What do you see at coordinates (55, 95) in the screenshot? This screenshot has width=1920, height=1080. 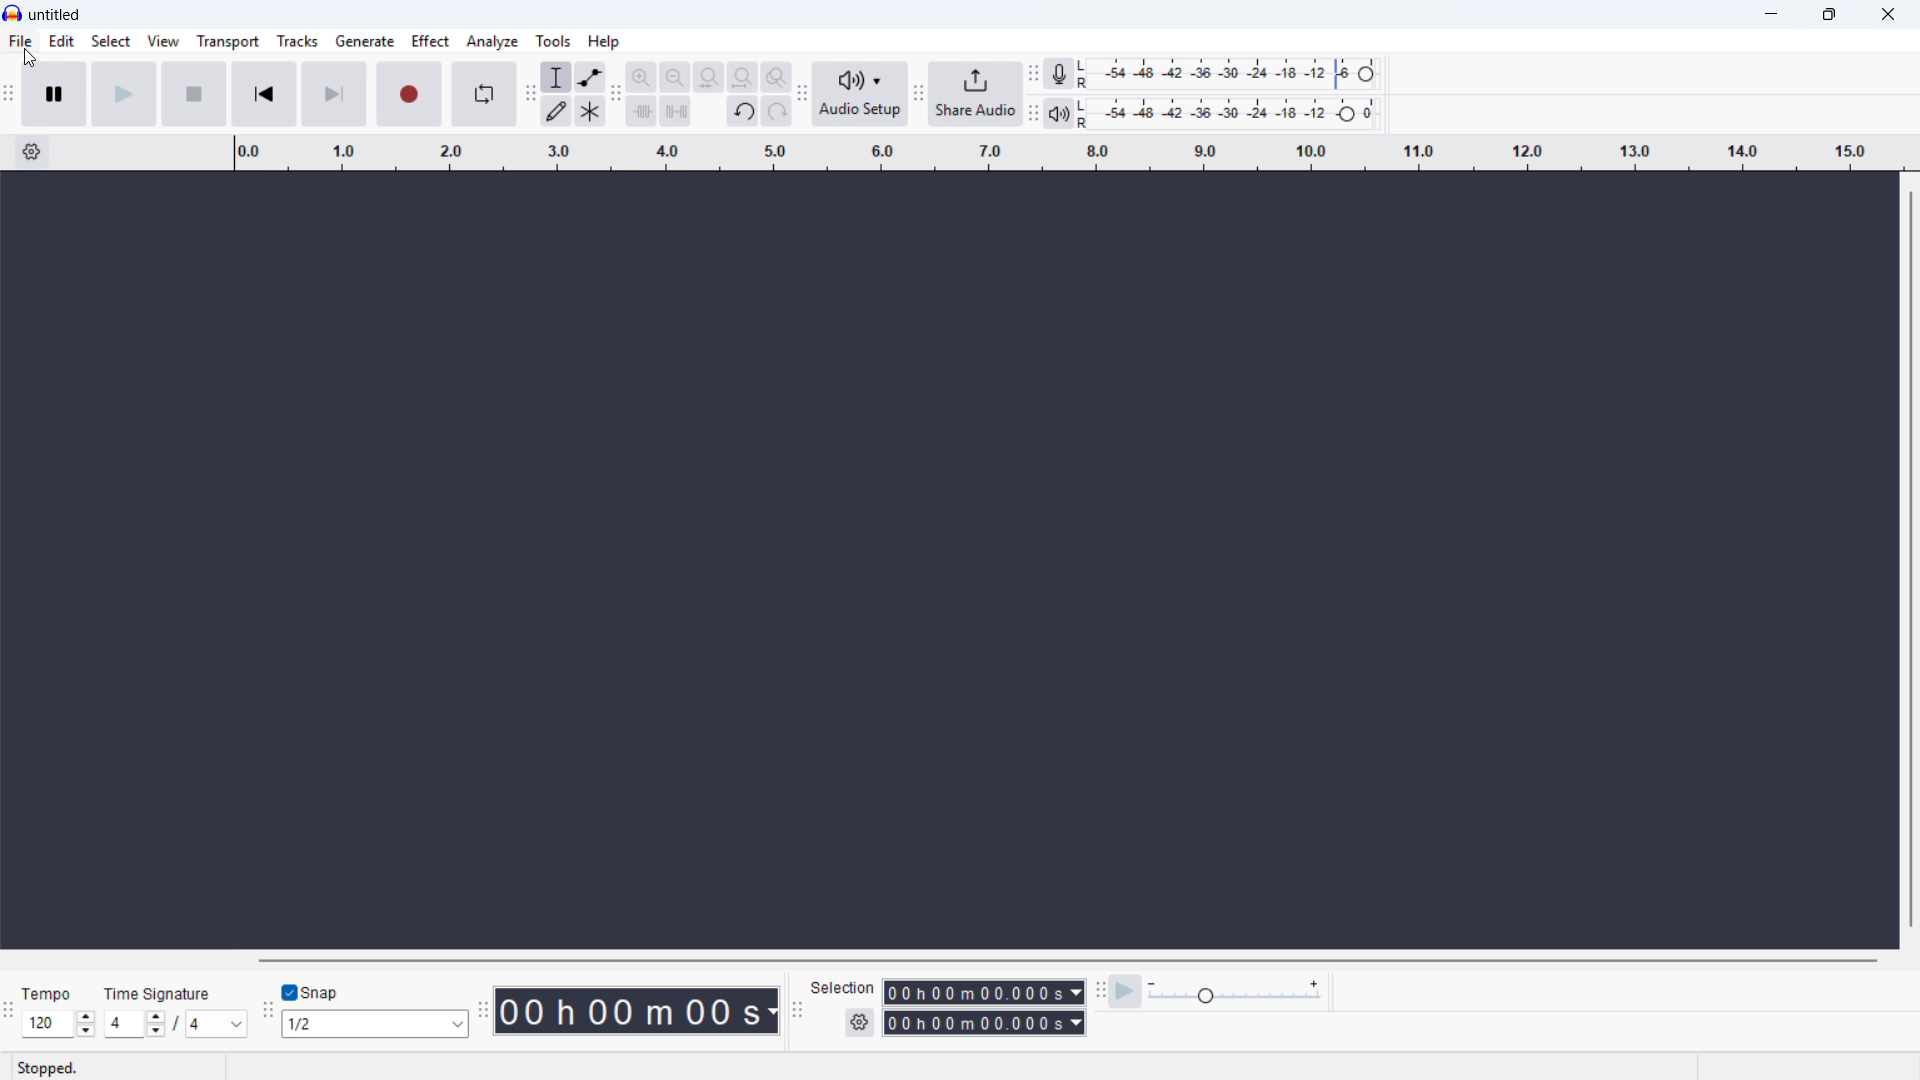 I see `Pause ` at bounding box center [55, 95].